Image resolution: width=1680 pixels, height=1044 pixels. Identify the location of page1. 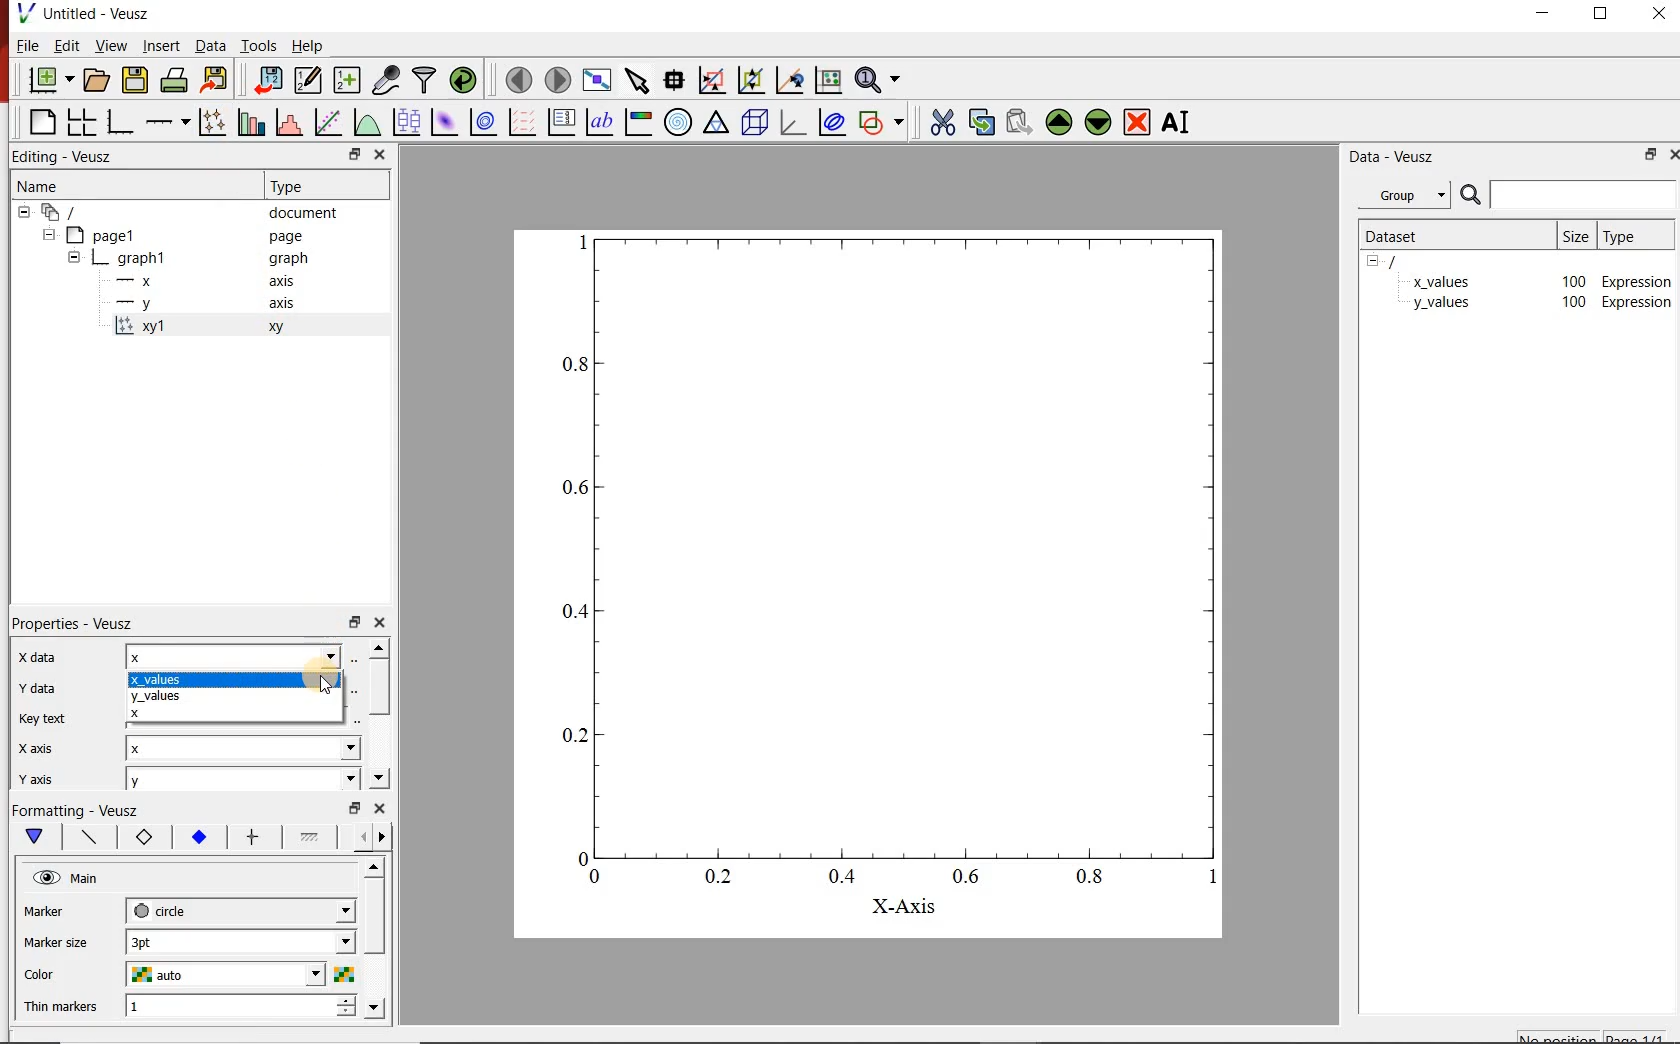
(109, 233).